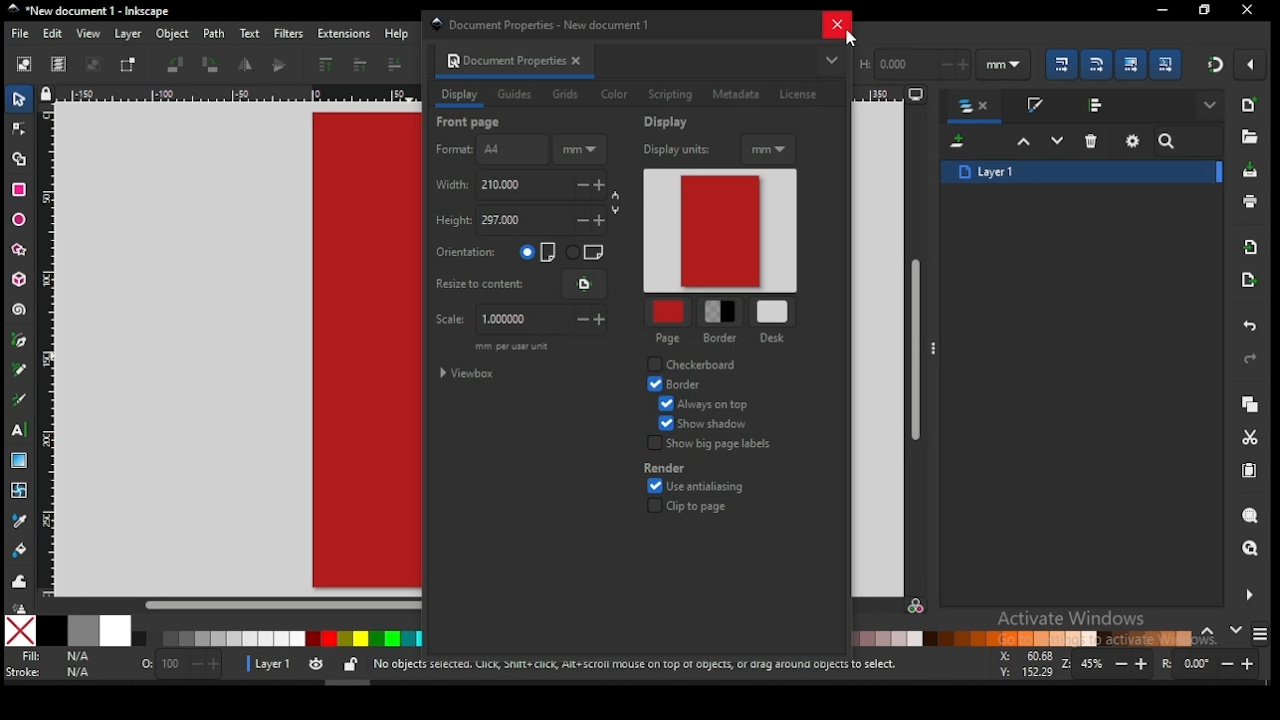 Image resolution: width=1280 pixels, height=720 pixels. Describe the element at coordinates (21, 462) in the screenshot. I see `gradient tool` at that location.